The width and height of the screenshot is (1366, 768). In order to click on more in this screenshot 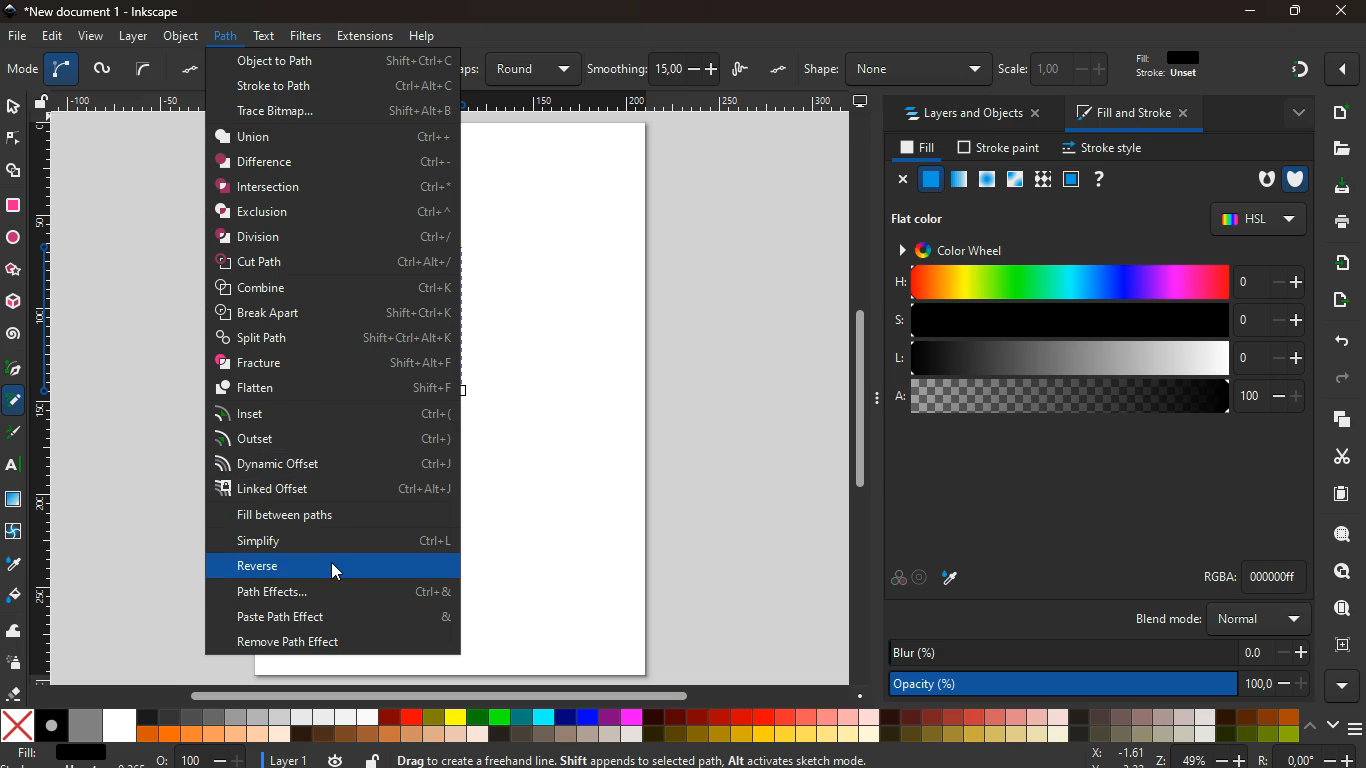, I will do `click(1343, 686)`.